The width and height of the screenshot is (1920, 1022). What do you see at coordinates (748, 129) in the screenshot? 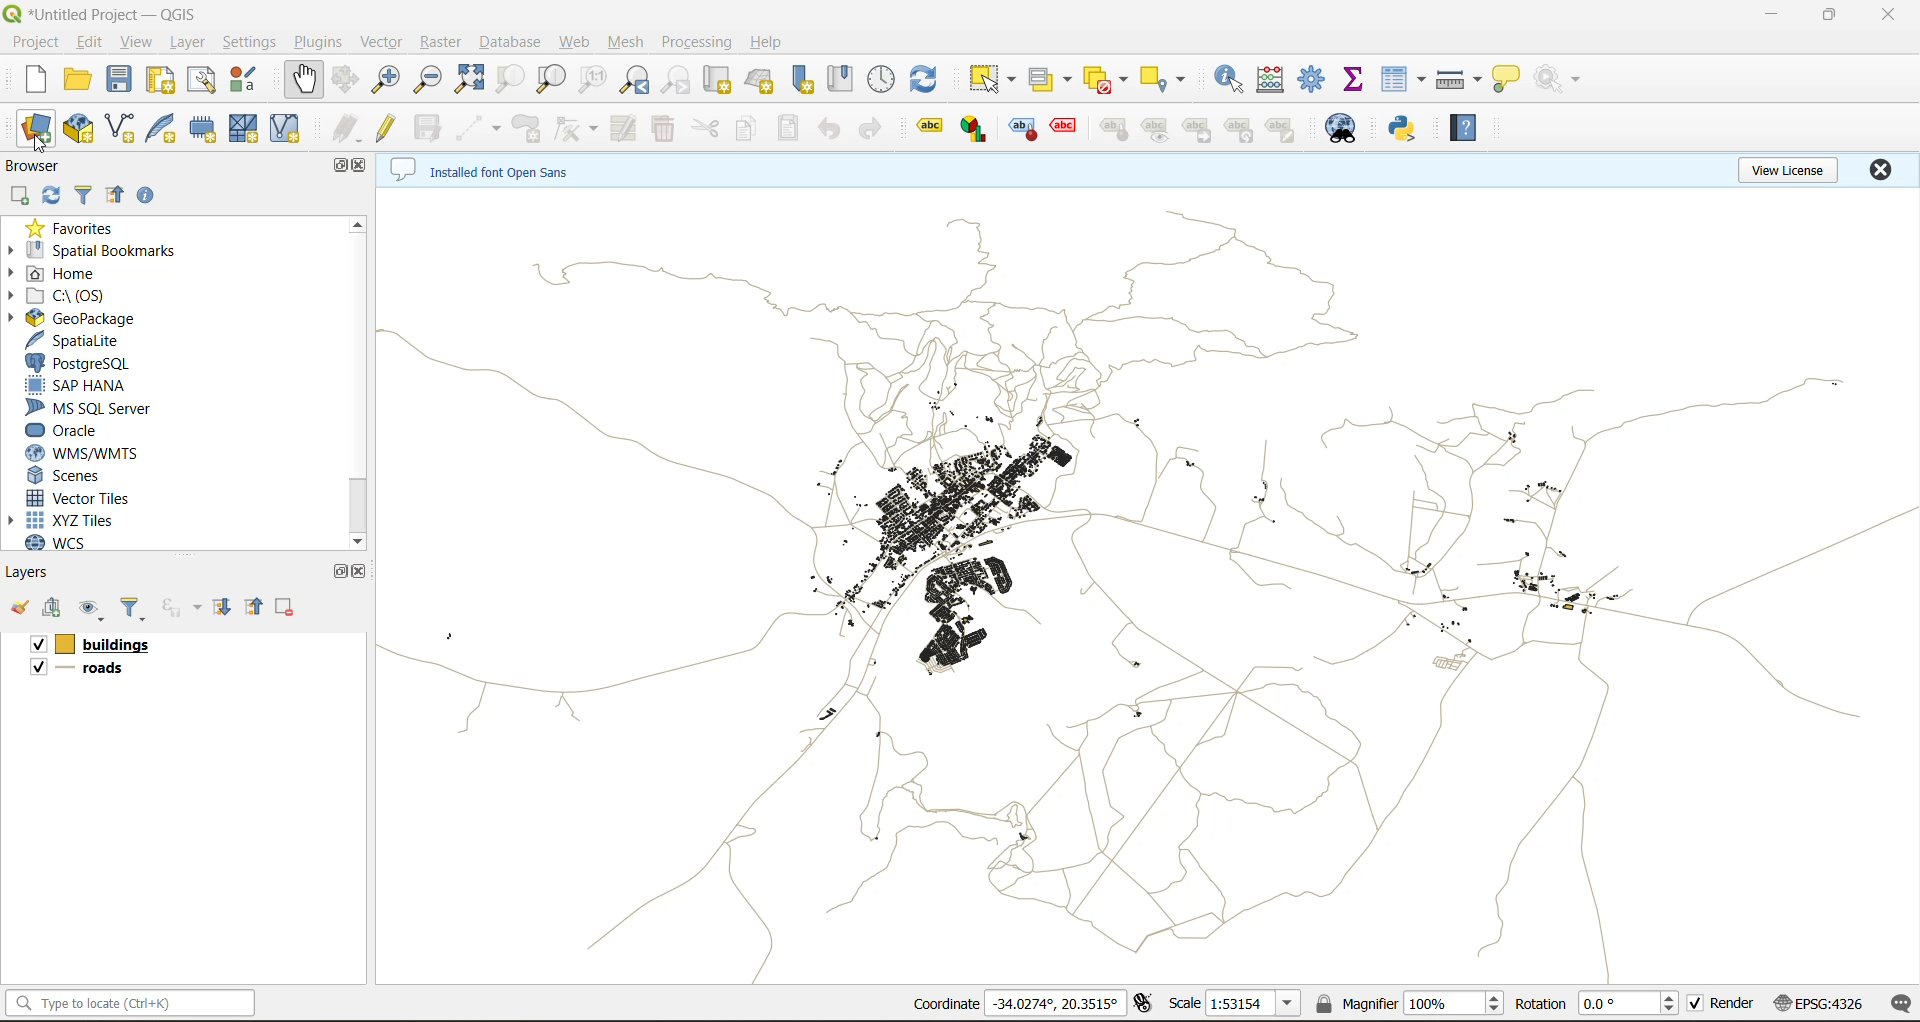
I see `copy` at bounding box center [748, 129].